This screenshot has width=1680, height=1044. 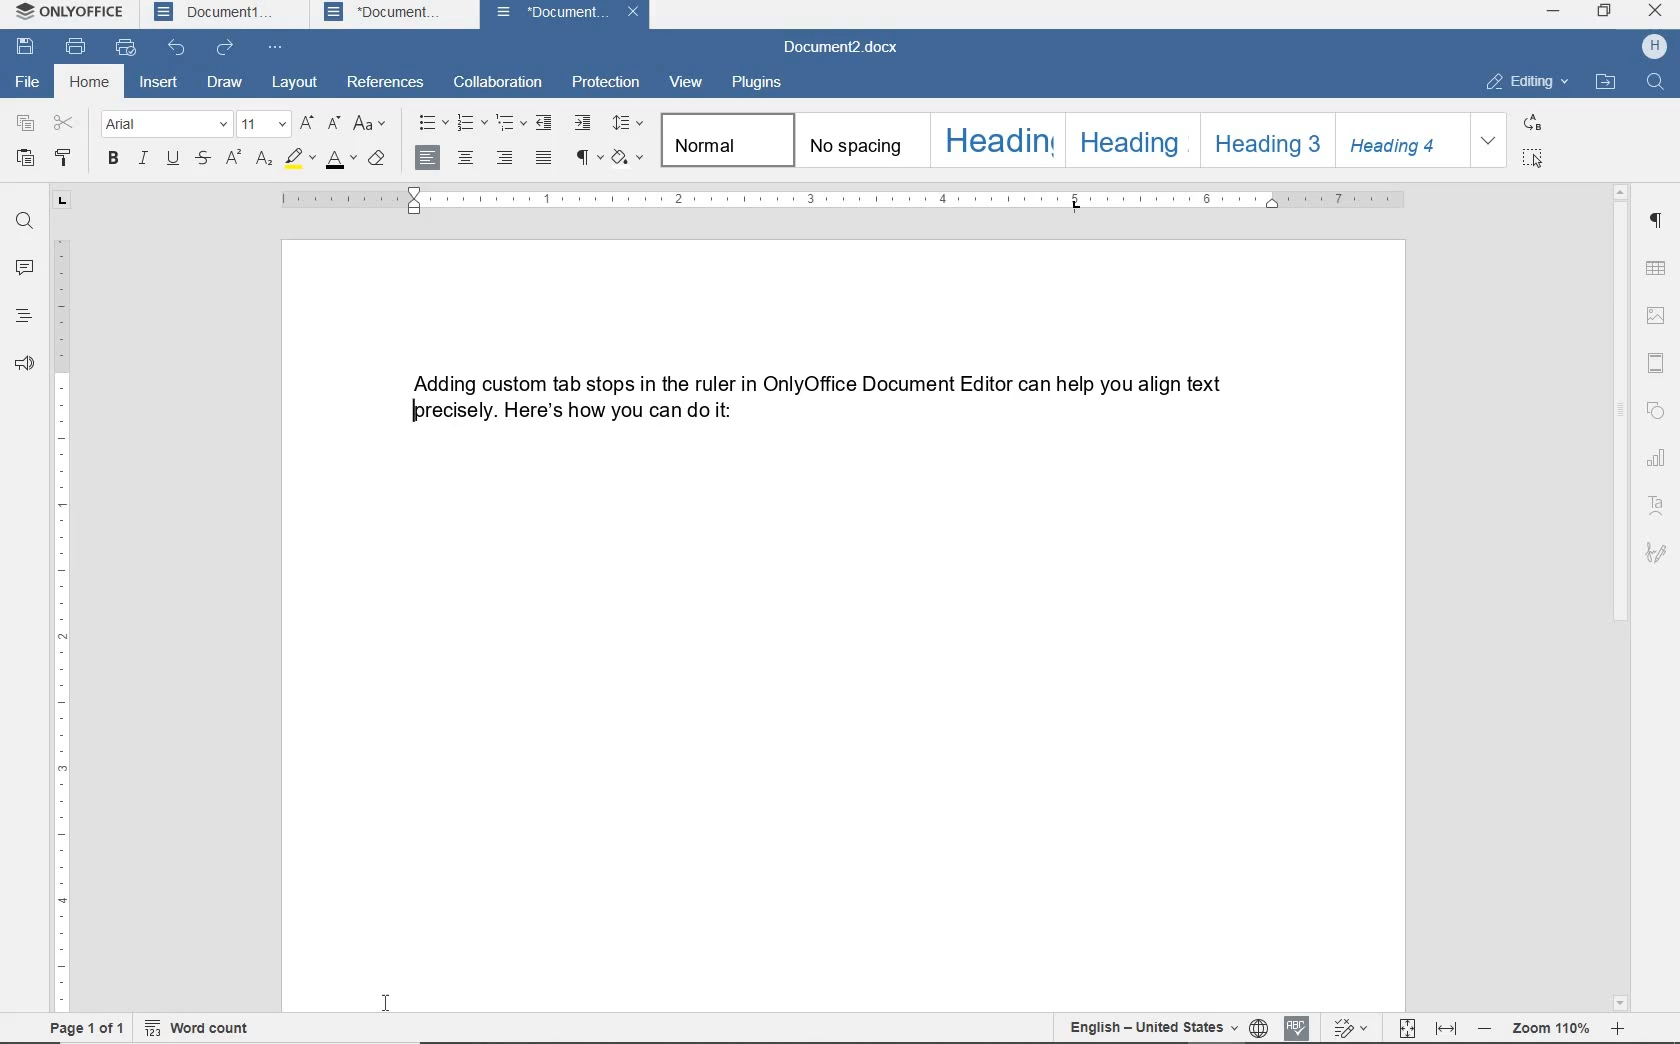 What do you see at coordinates (25, 222) in the screenshot?
I see `find` at bounding box center [25, 222].